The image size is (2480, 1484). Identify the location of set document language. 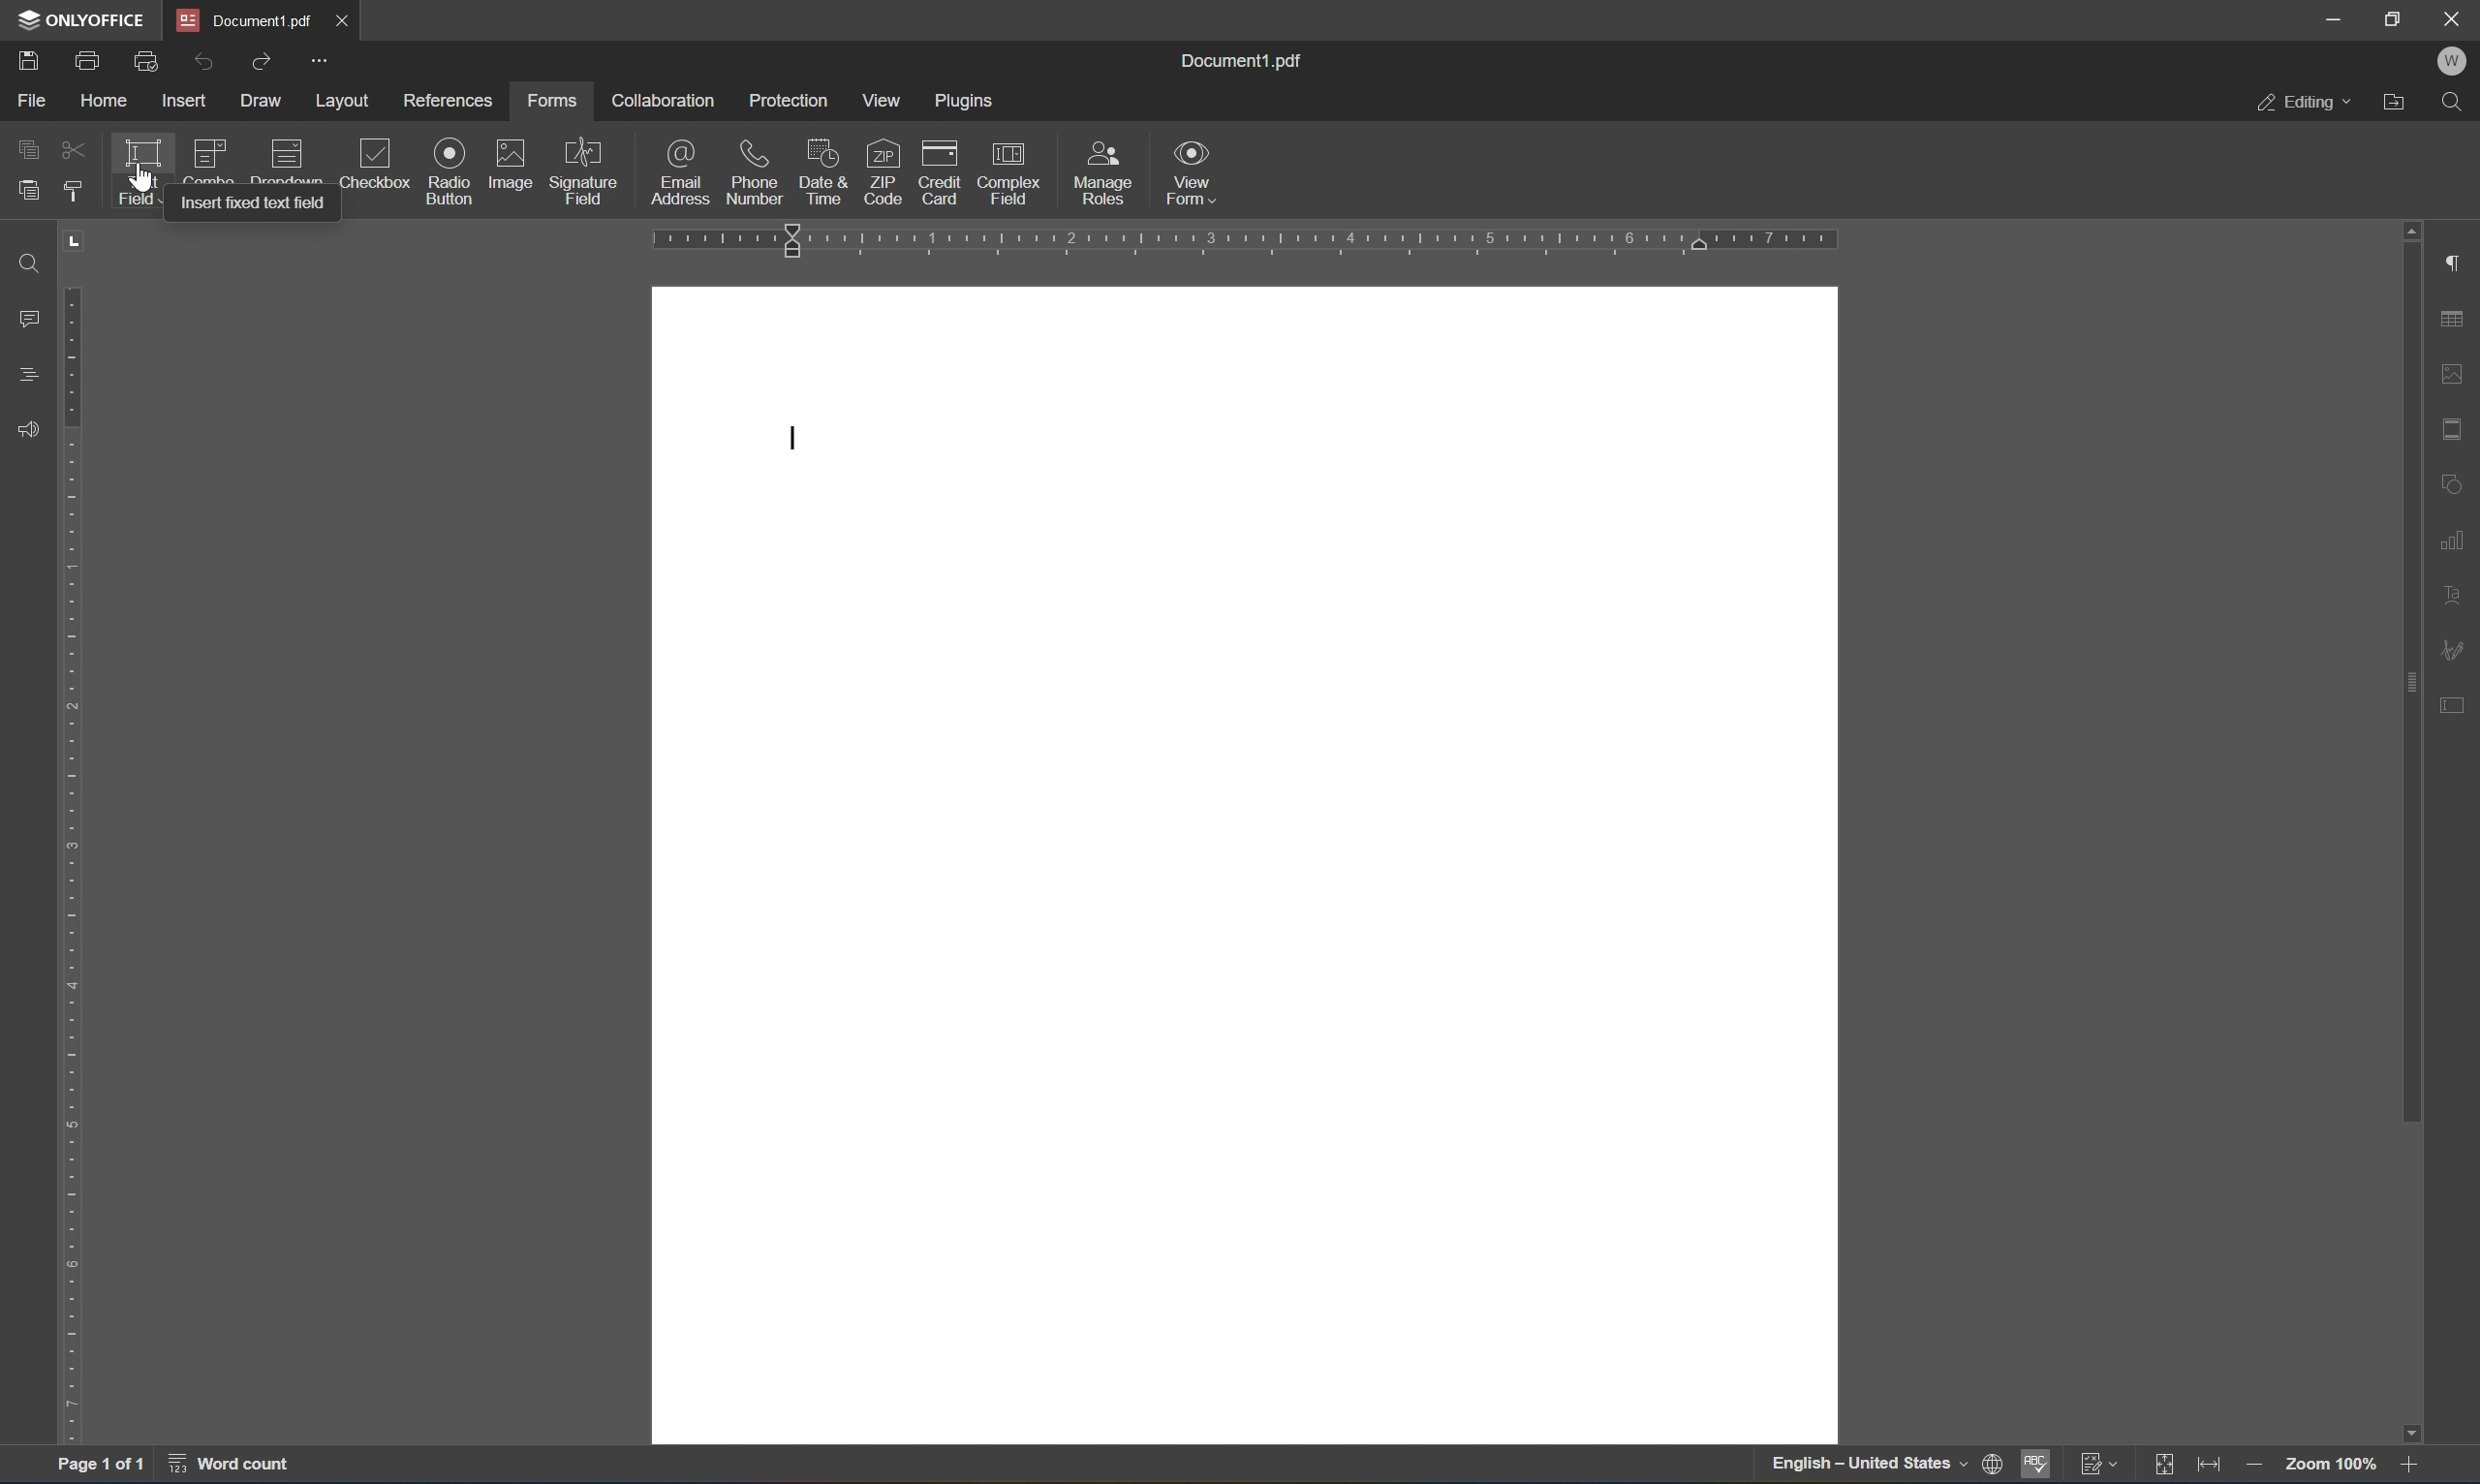
(1989, 1466).